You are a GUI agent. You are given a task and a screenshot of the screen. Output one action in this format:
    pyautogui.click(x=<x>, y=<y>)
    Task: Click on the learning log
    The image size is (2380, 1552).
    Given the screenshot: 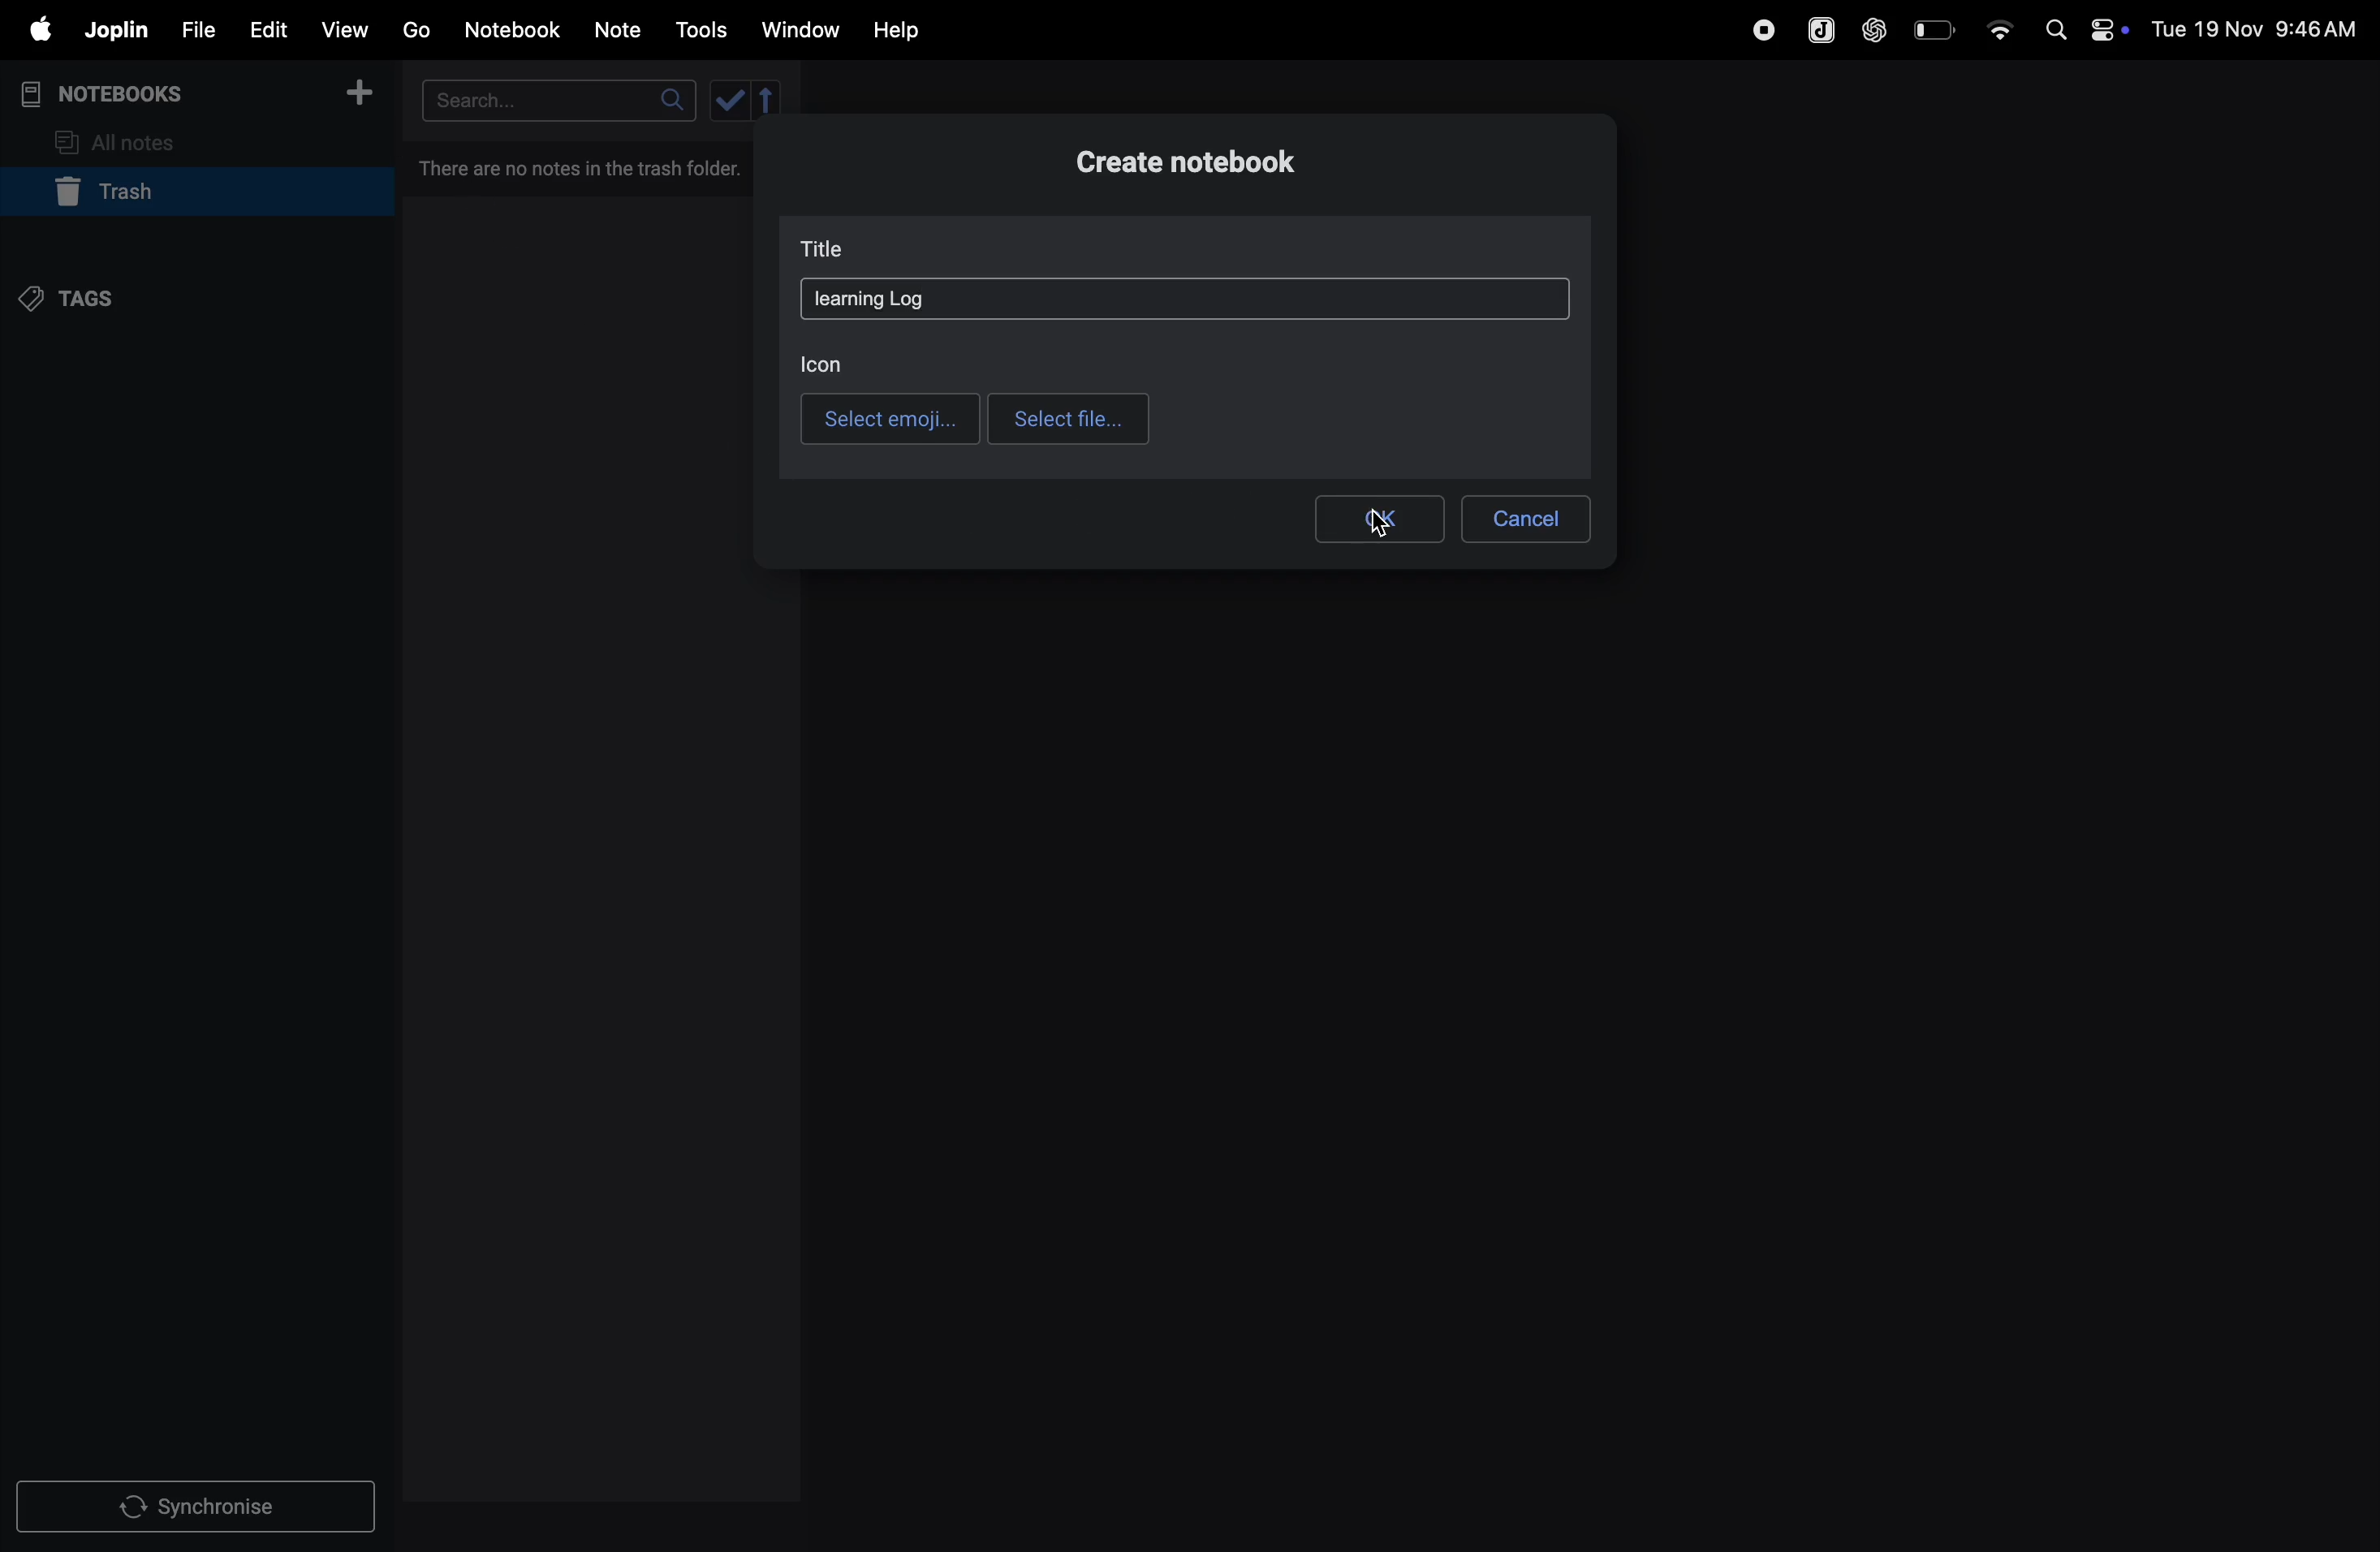 What is the action you would take?
    pyautogui.click(x=871, y=299)
    